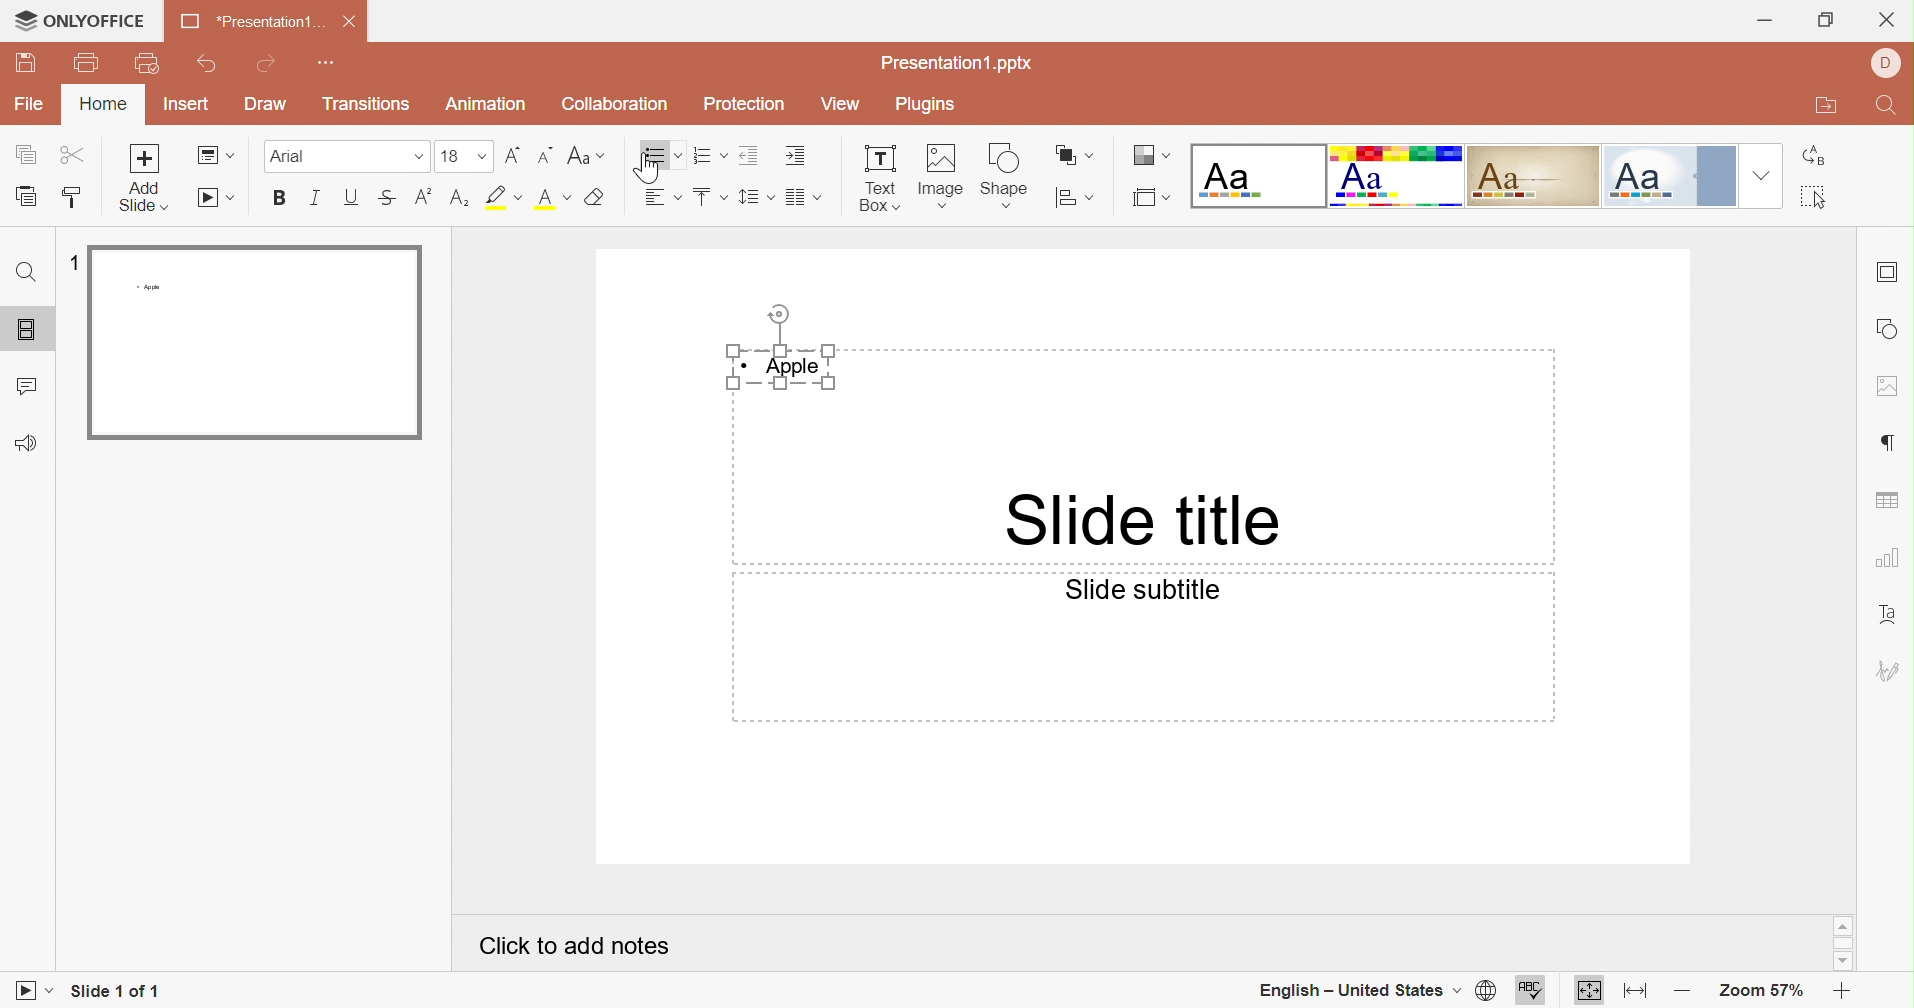  I want to click on chart settings, so click(1887, 563).